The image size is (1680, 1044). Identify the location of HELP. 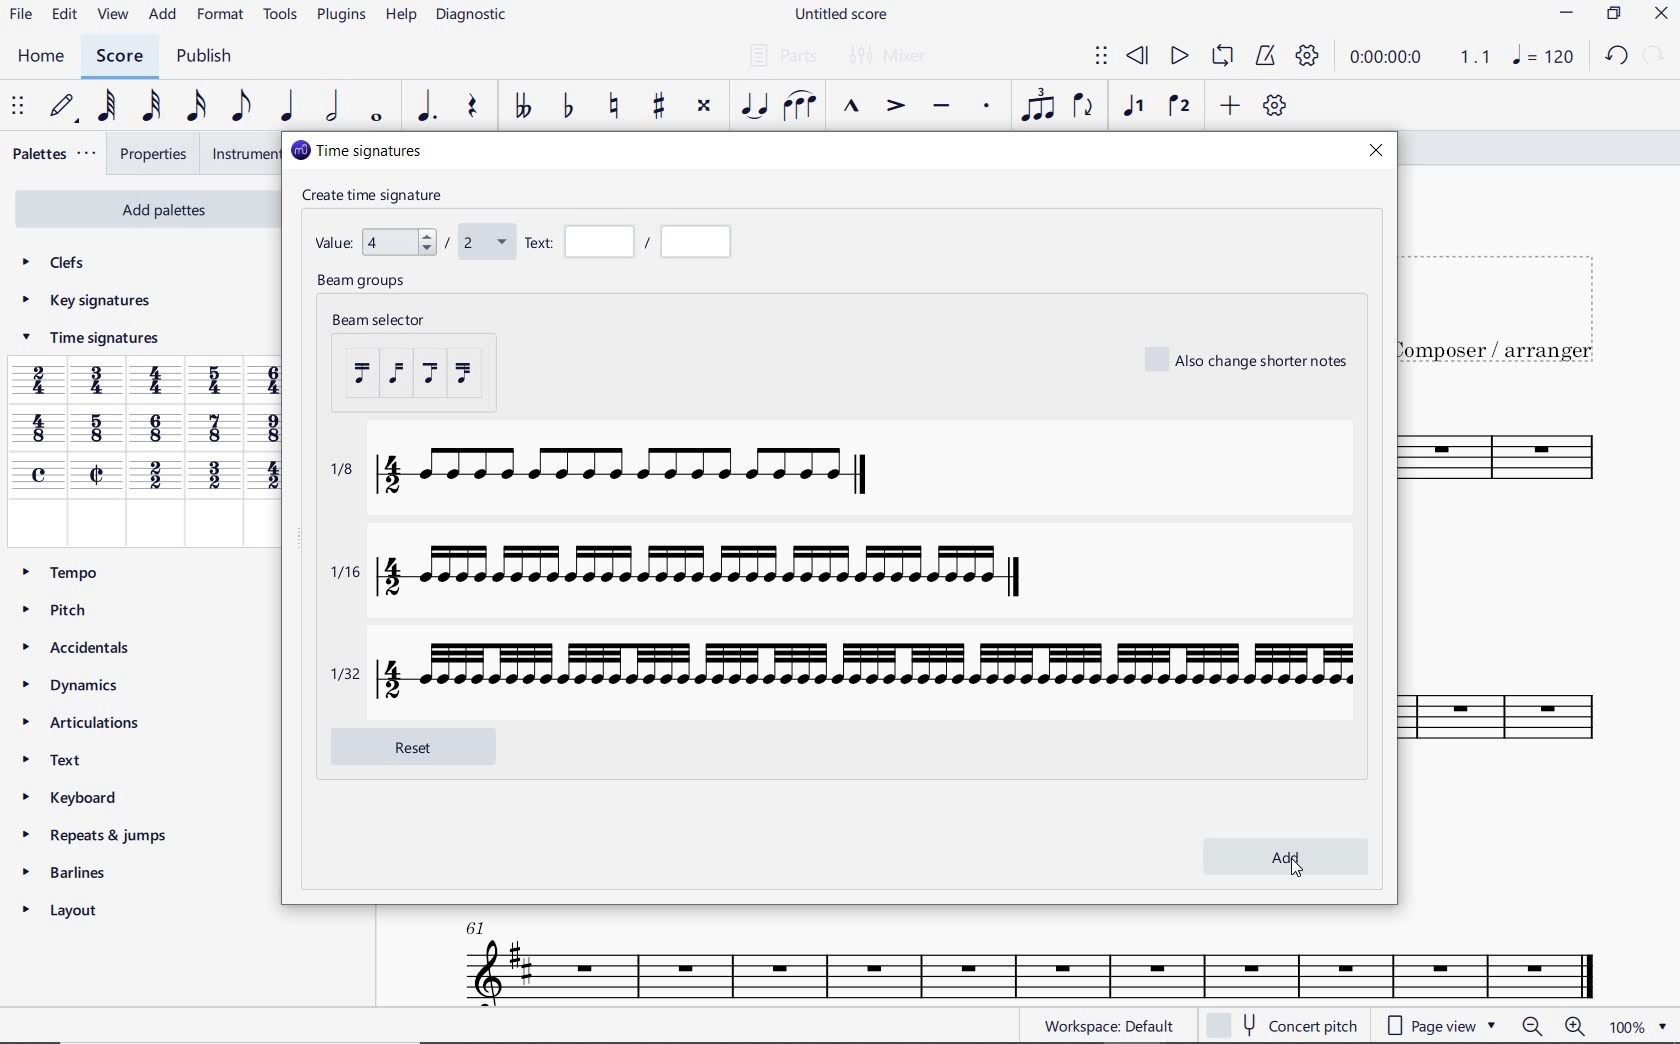
(400, 17).